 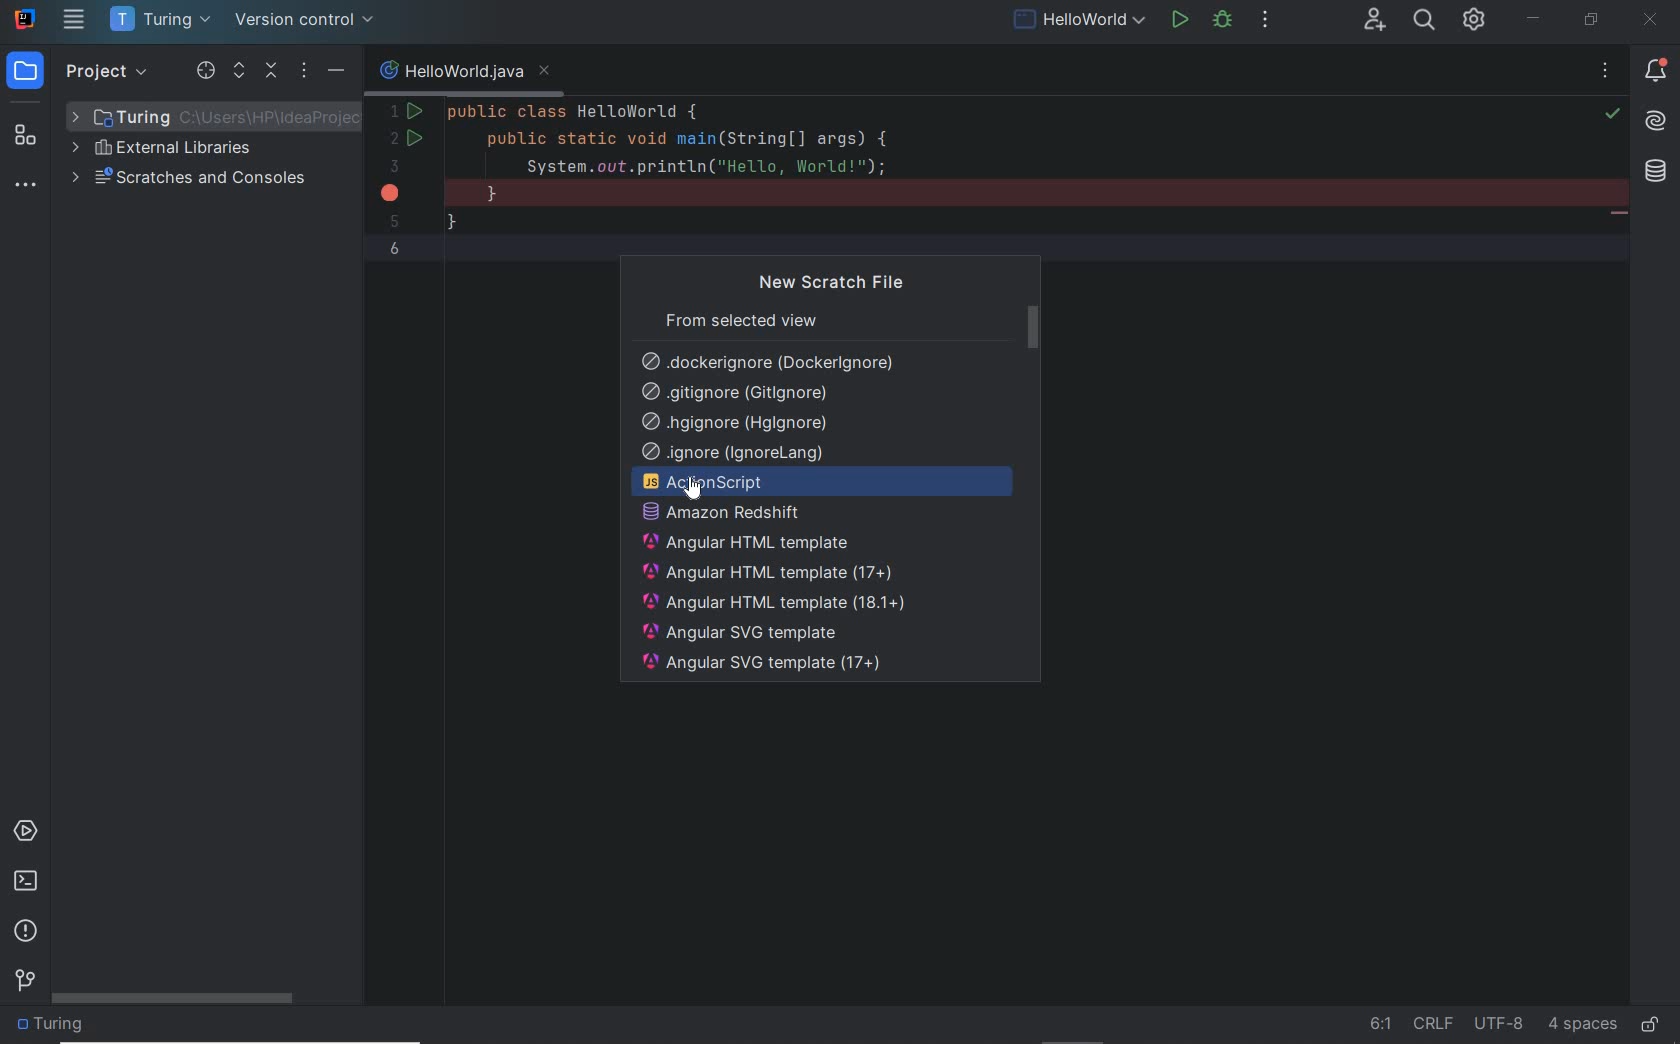 I want to click on CLOSE, so click(x=1654, y=19).